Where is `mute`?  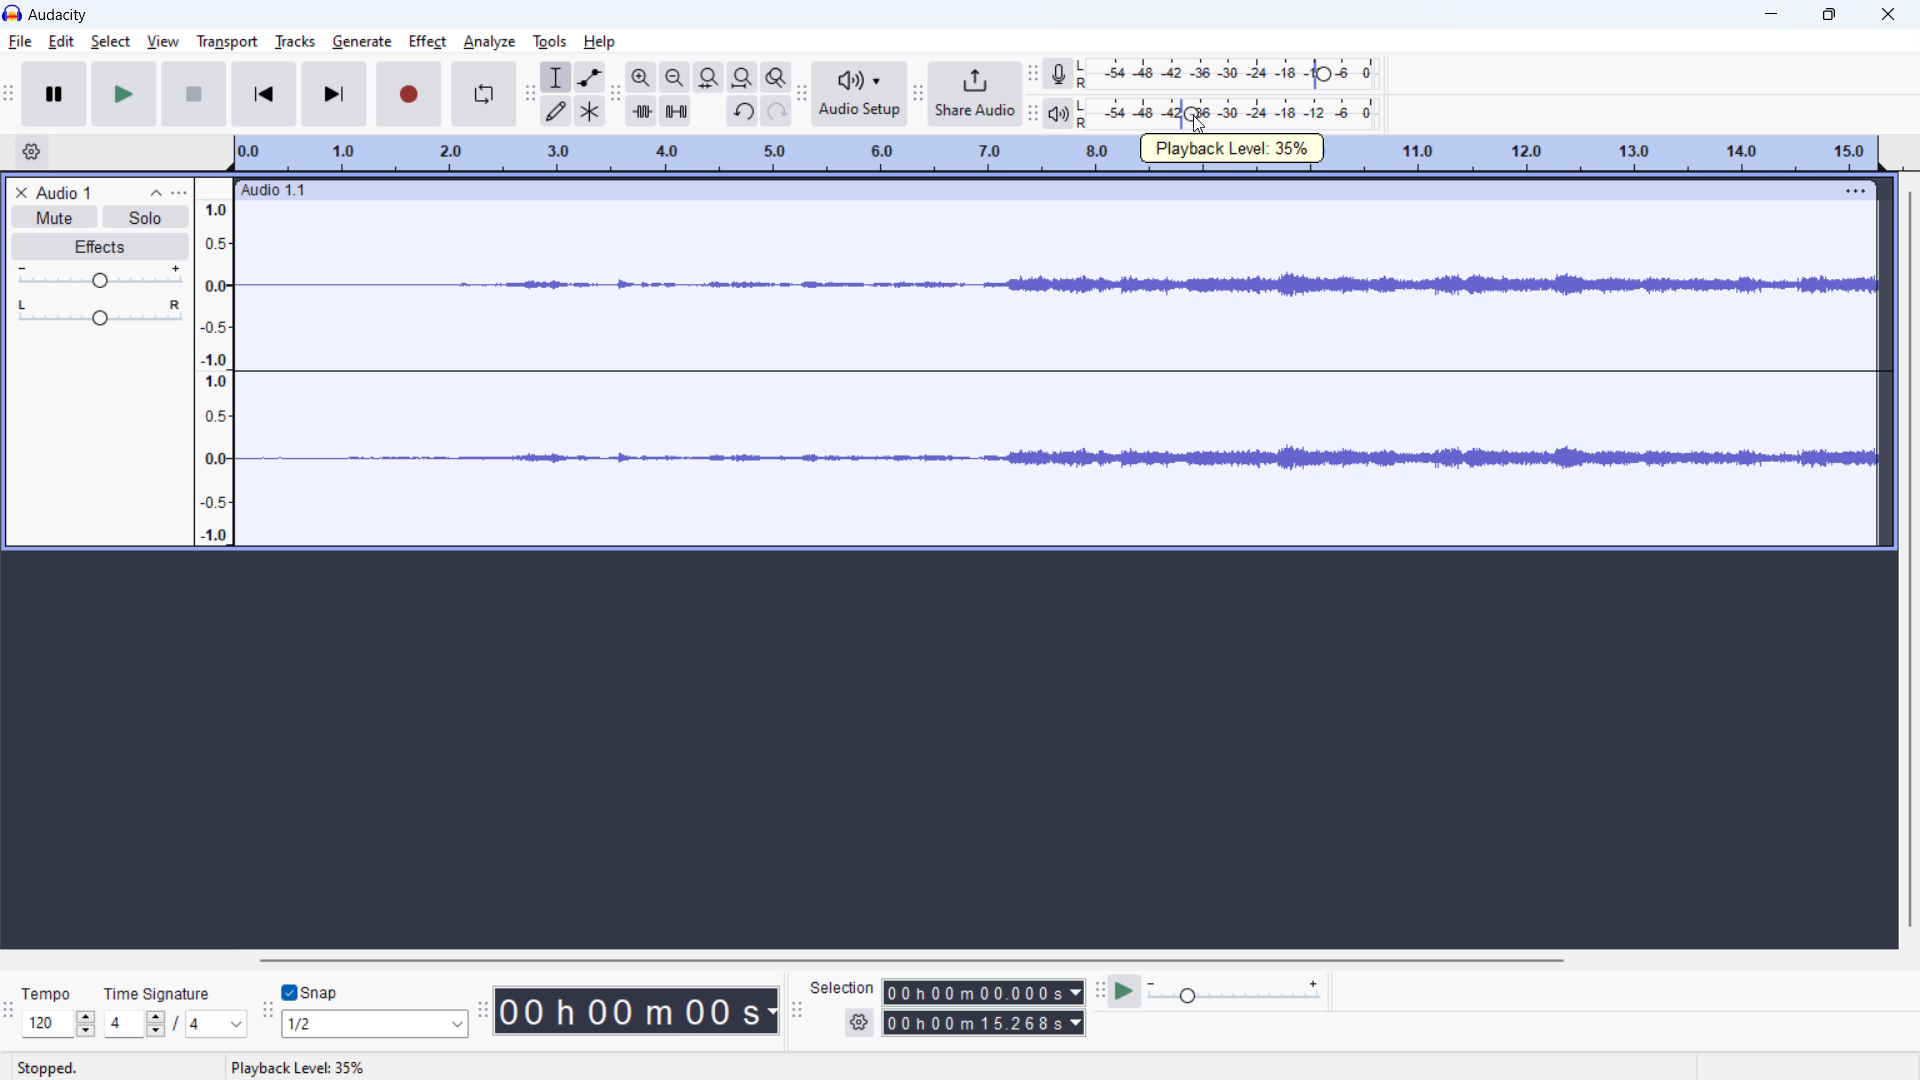 mute is located at coordinates (55, 217).